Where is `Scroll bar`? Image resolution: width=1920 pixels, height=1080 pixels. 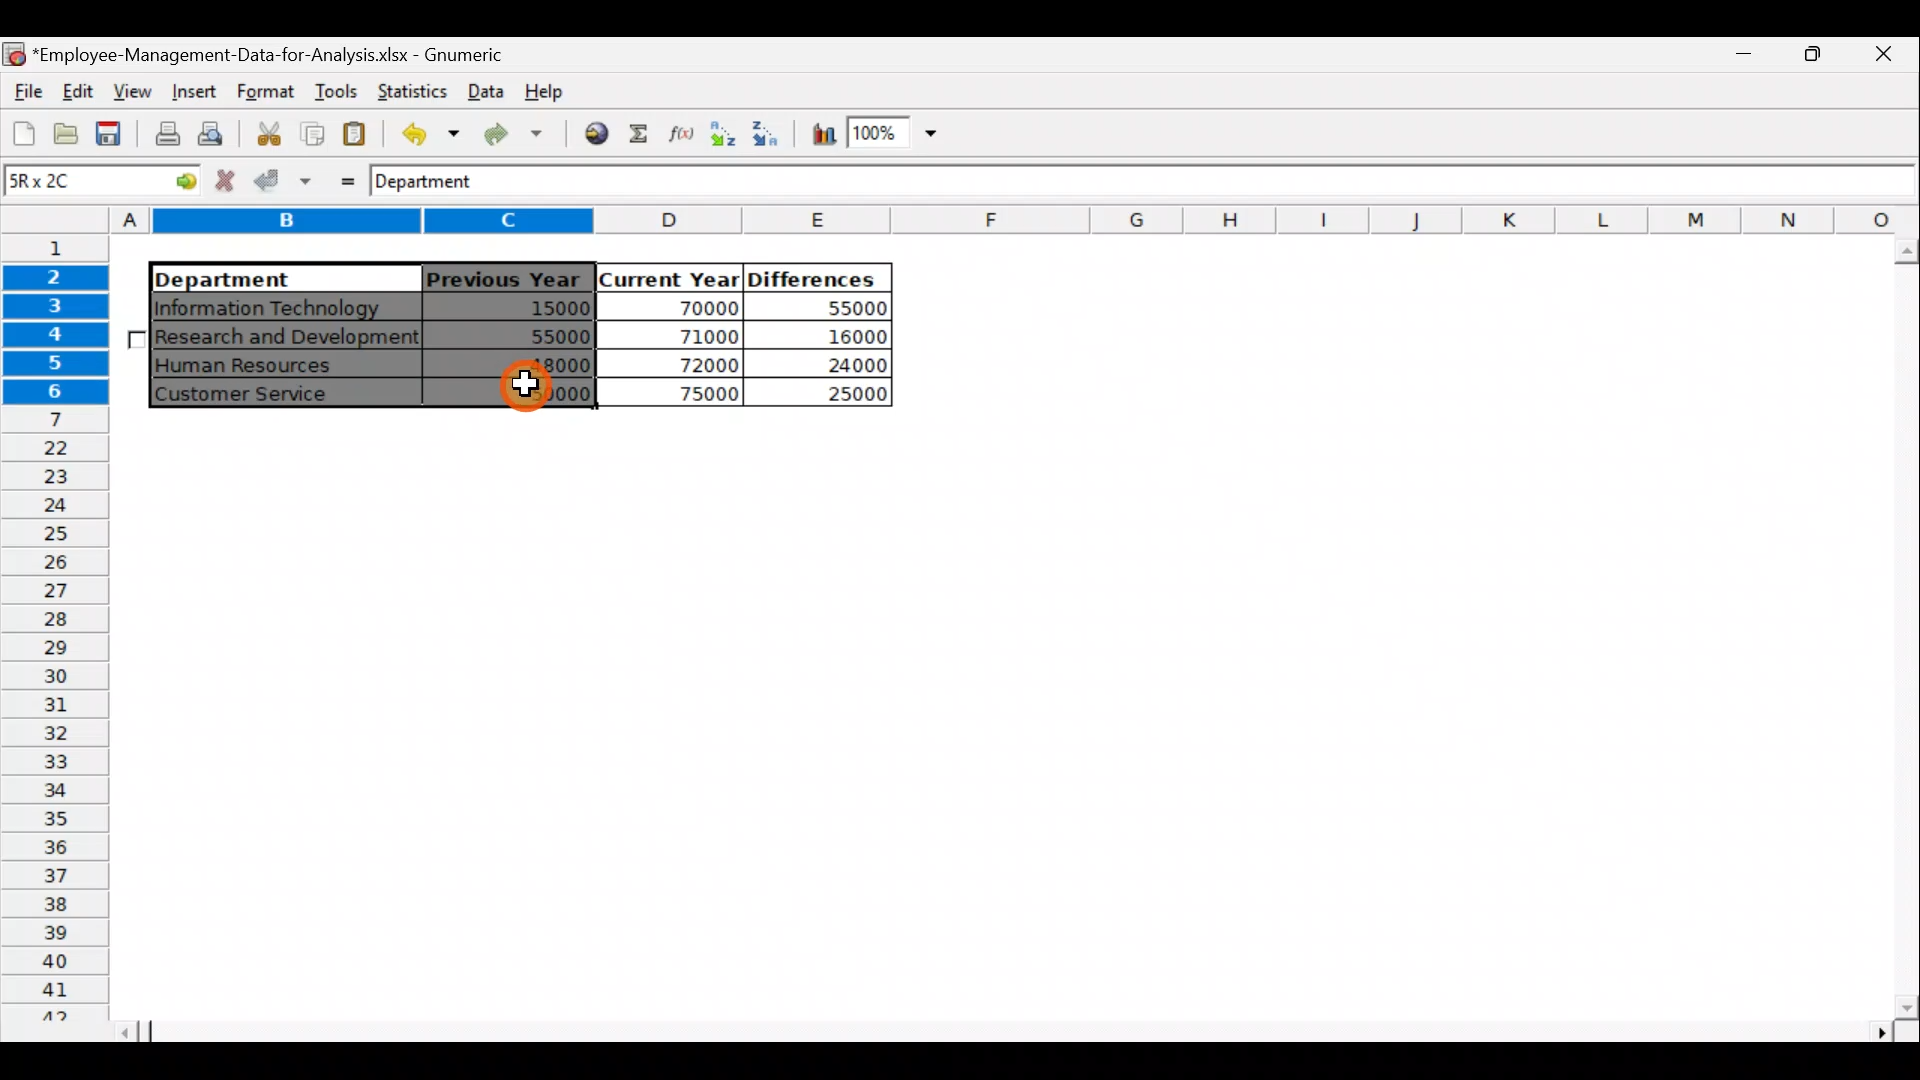 Scroll bar is located at coordinates (1020, 1030).